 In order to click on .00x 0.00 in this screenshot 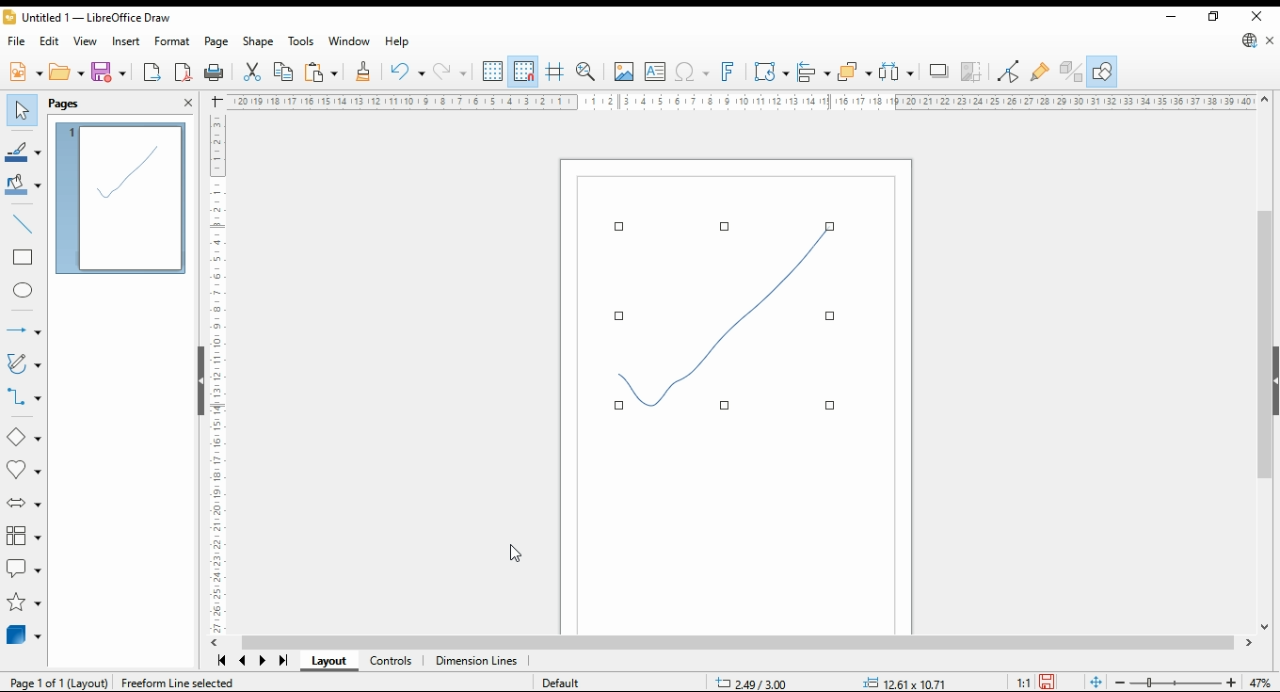, I will do `click(899, 682)`.